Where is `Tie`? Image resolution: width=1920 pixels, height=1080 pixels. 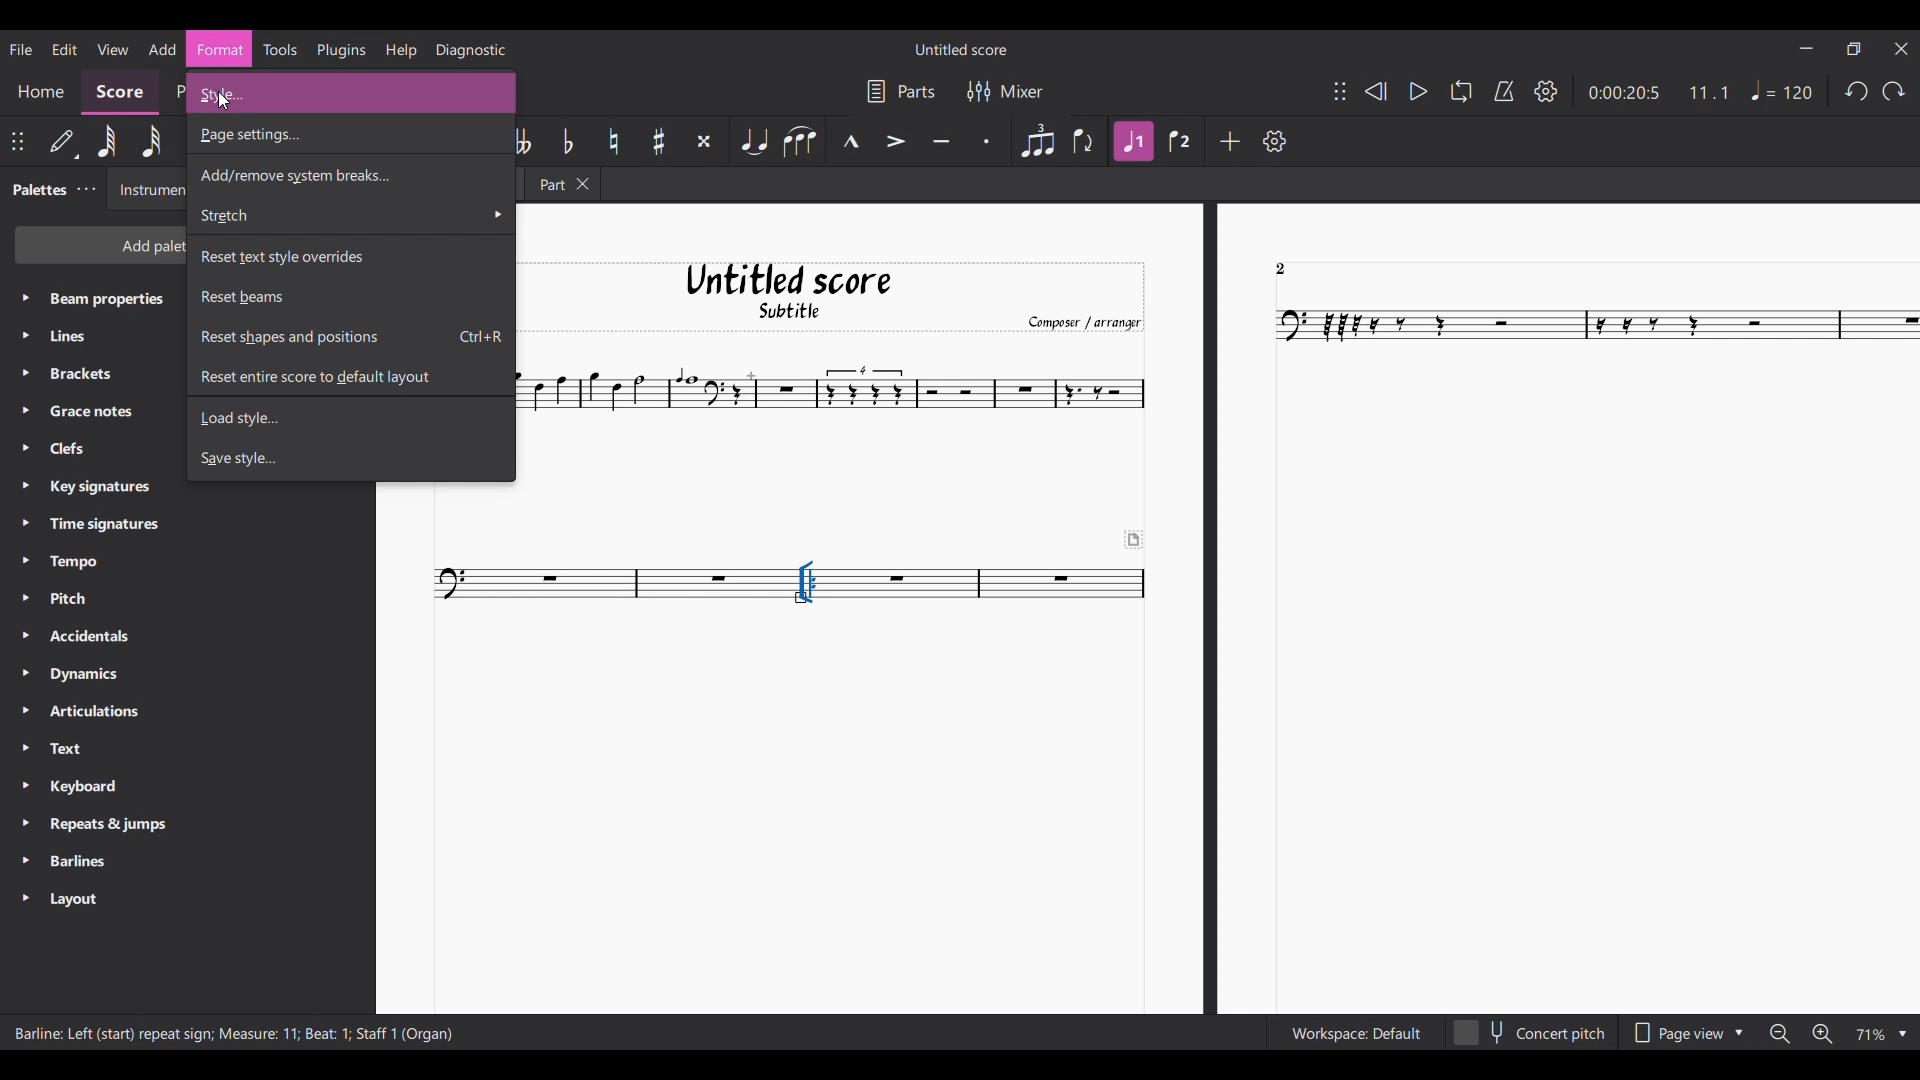 Tie is located at coordinates (753, 140).